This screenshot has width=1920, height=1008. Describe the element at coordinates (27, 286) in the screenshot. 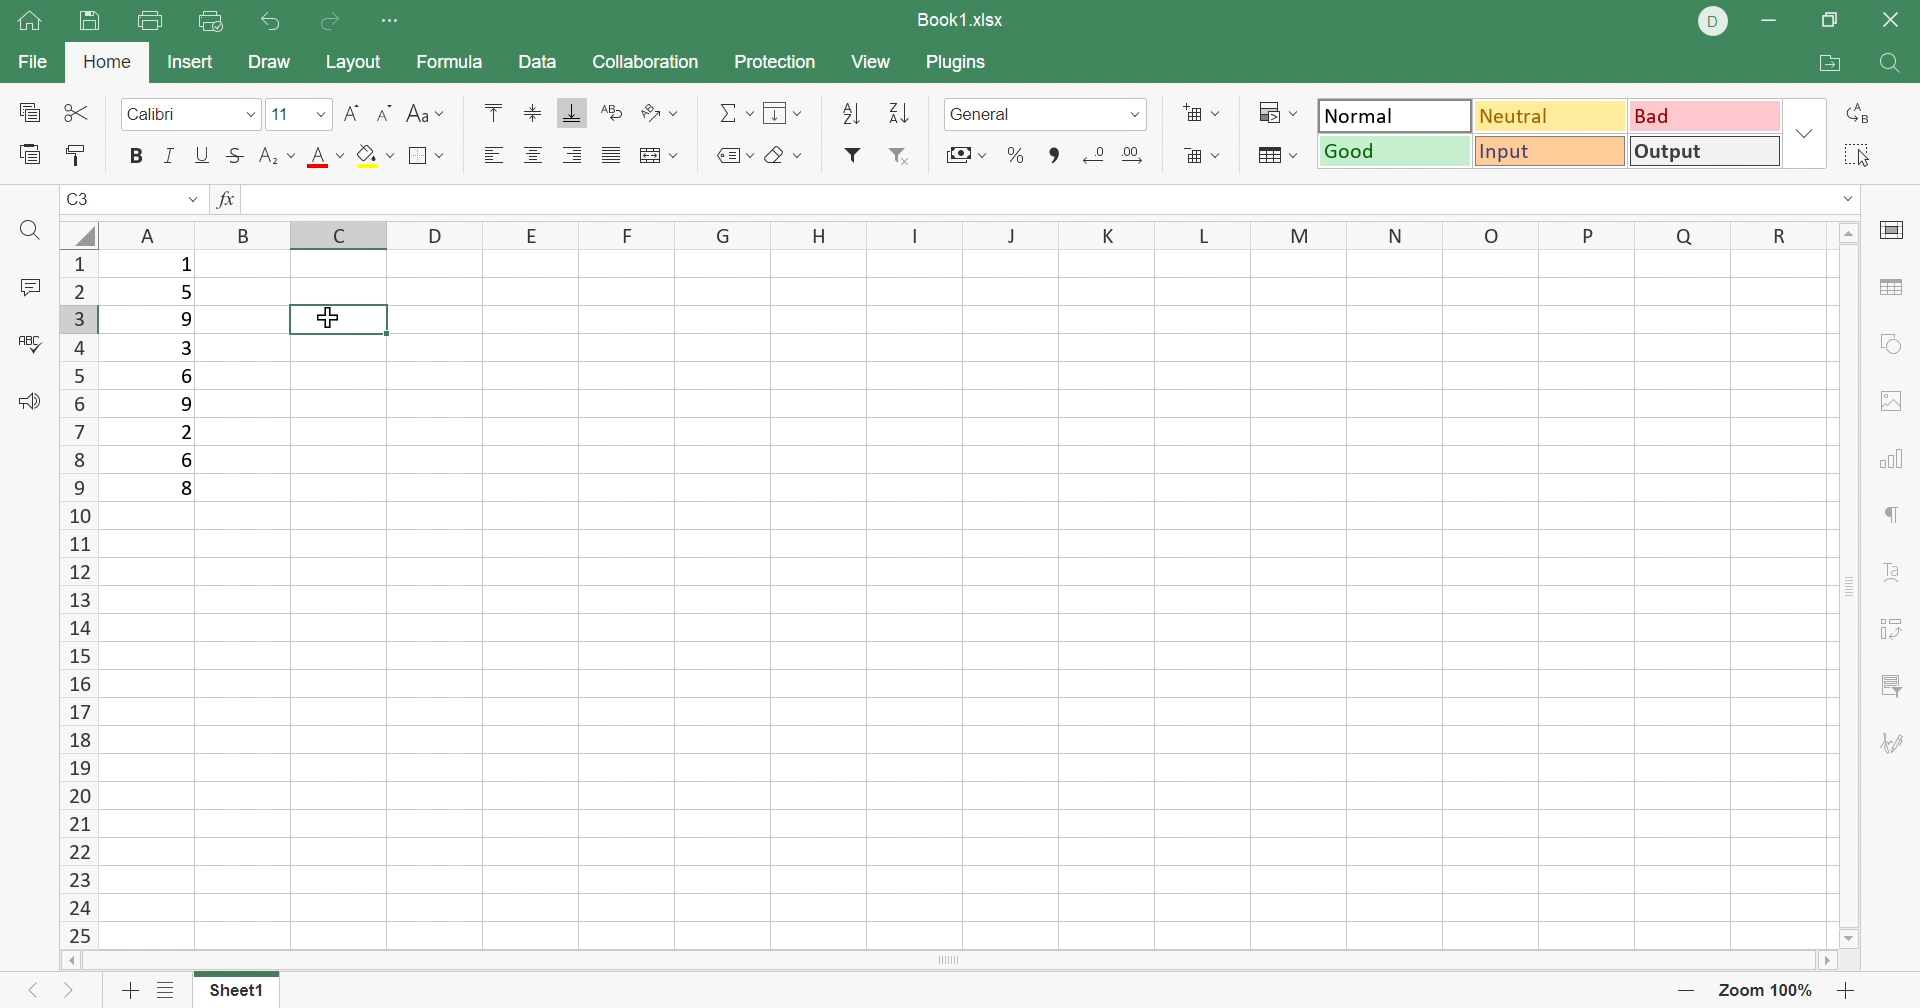

I see `Comments` at that location.